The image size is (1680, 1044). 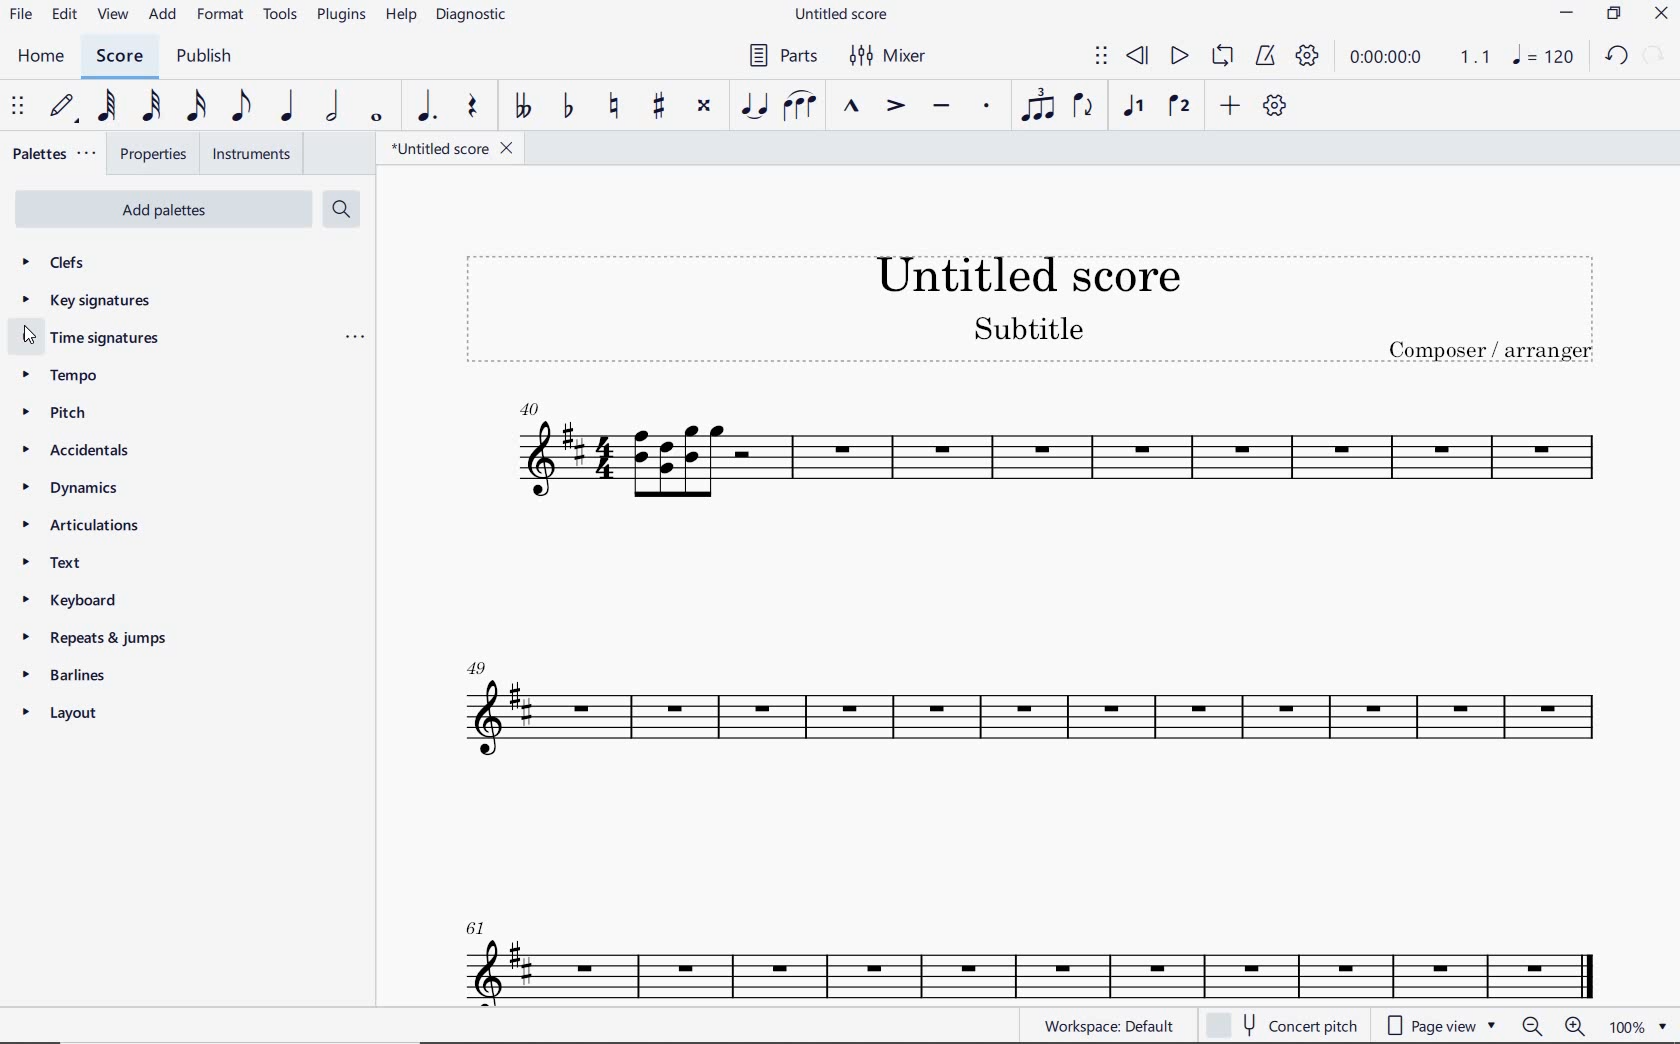 What do you see at coordinates (277, 15) in the screenshot?
I see `TOOLS` at bounding box center [277, 15].